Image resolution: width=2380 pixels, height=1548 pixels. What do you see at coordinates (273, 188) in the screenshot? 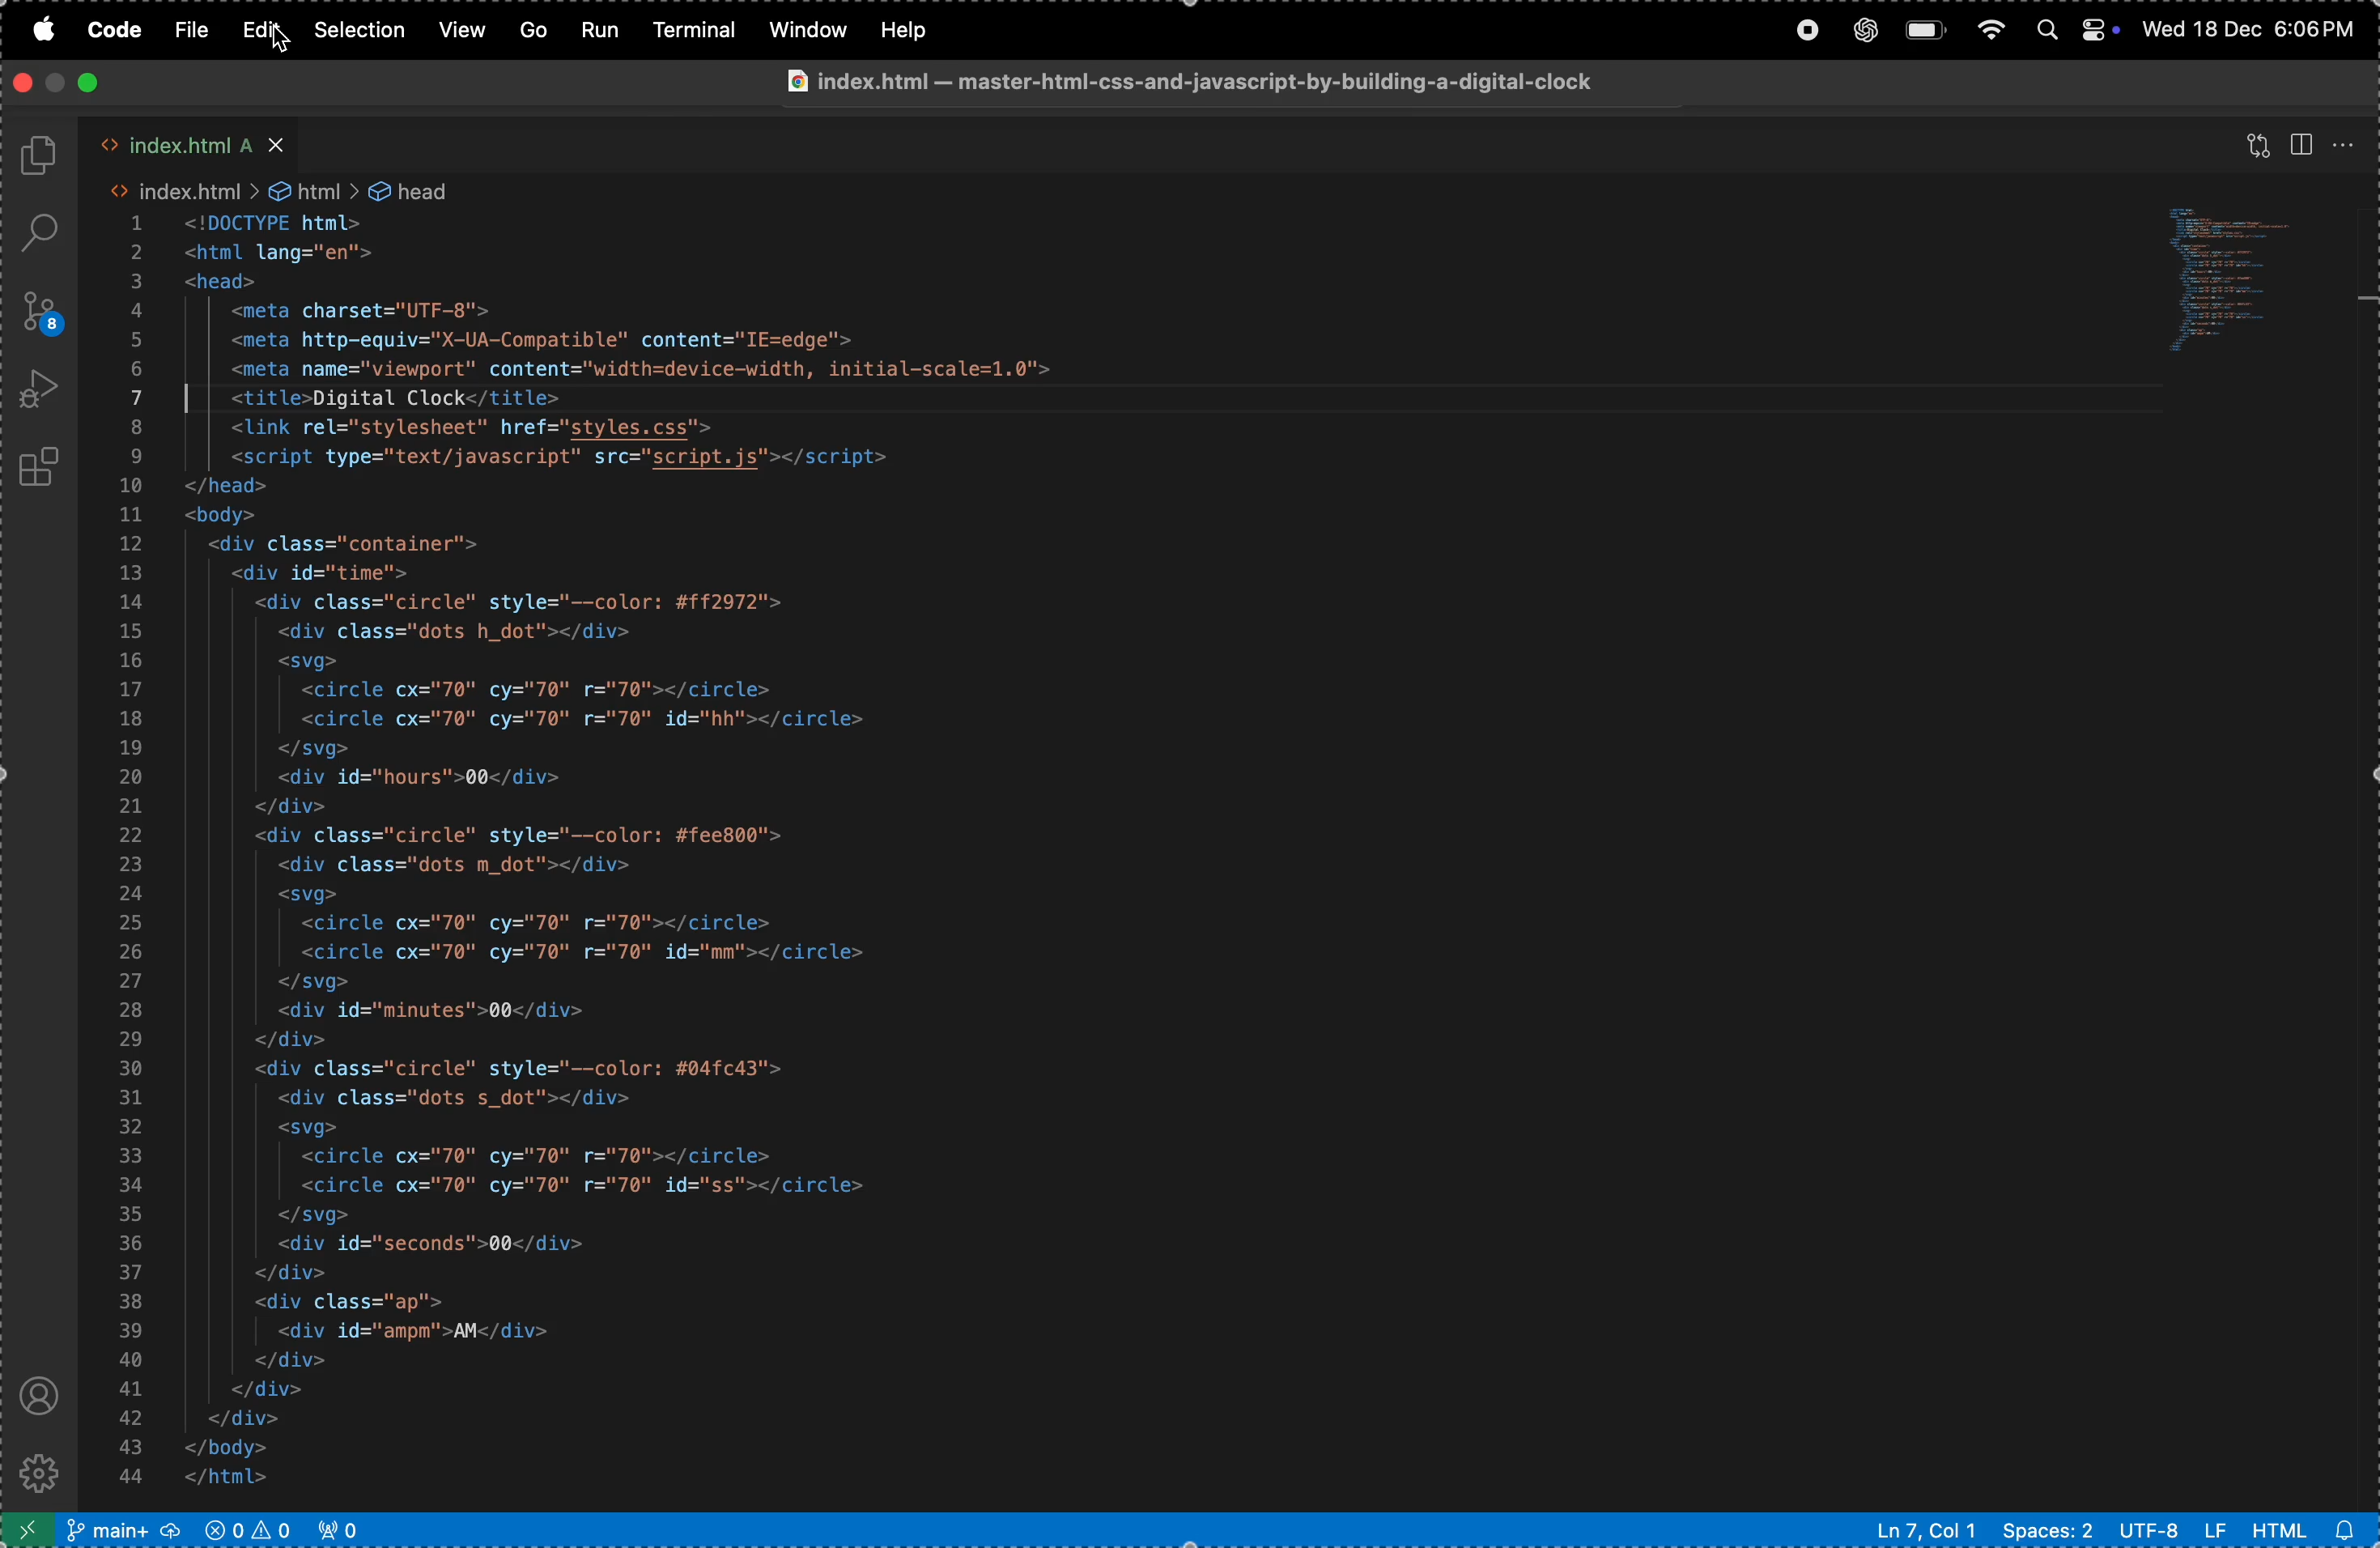
I see `index.html > &@ html > & head` at bounding box center [273, 188].